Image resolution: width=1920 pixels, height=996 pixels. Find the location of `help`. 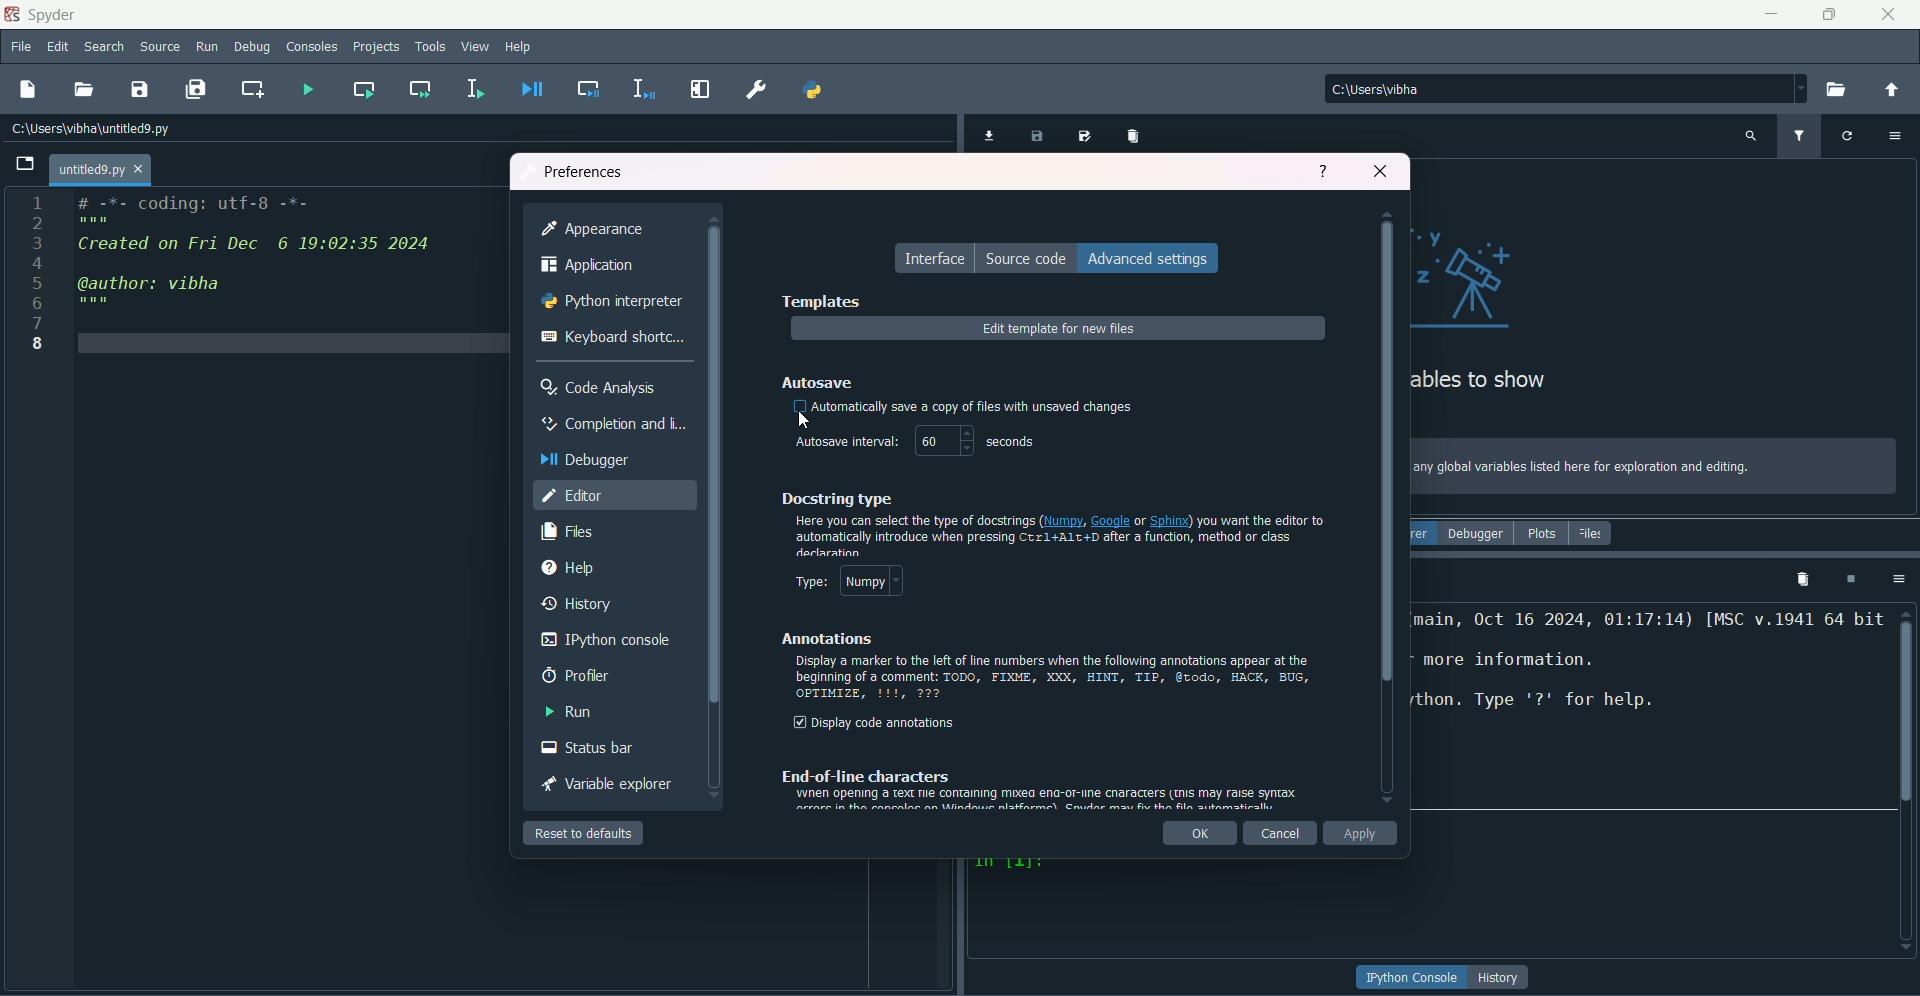

help is located at coordinates (568, 571).